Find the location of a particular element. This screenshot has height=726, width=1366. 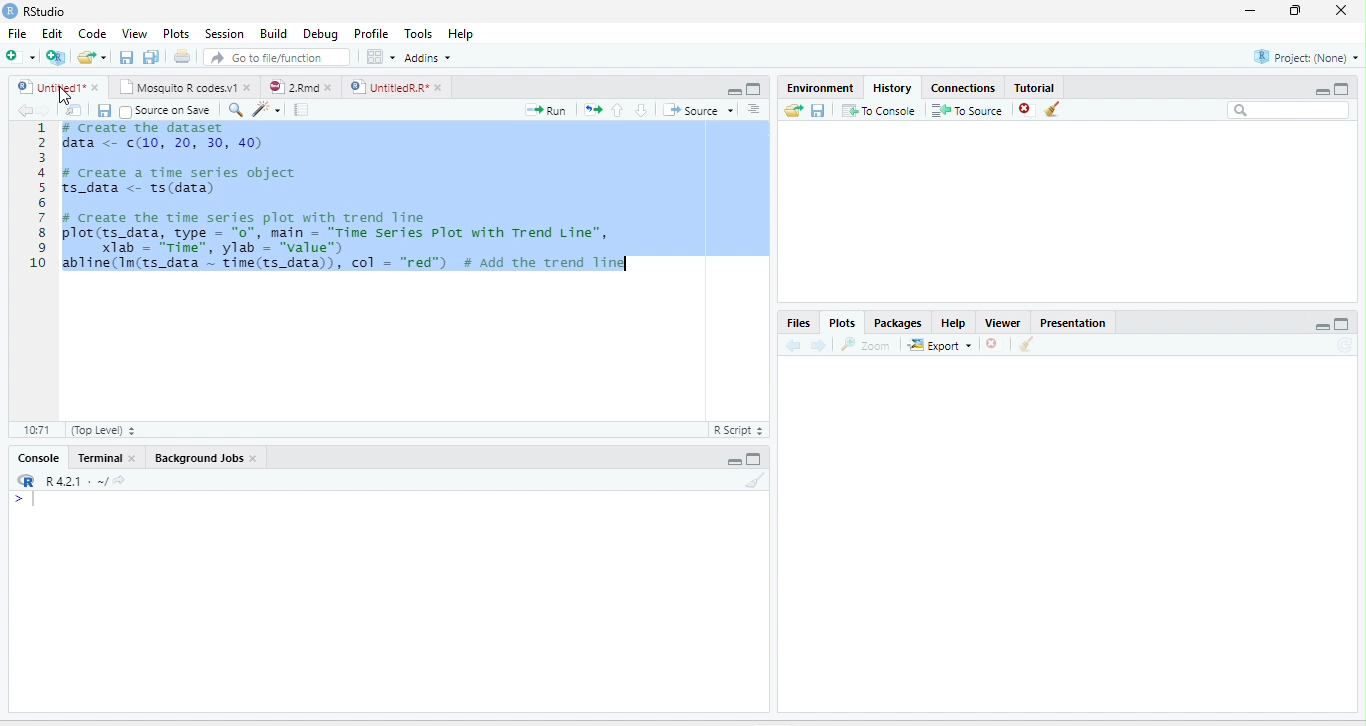

Re-run the previous code region is located at coordinates (592, 110).